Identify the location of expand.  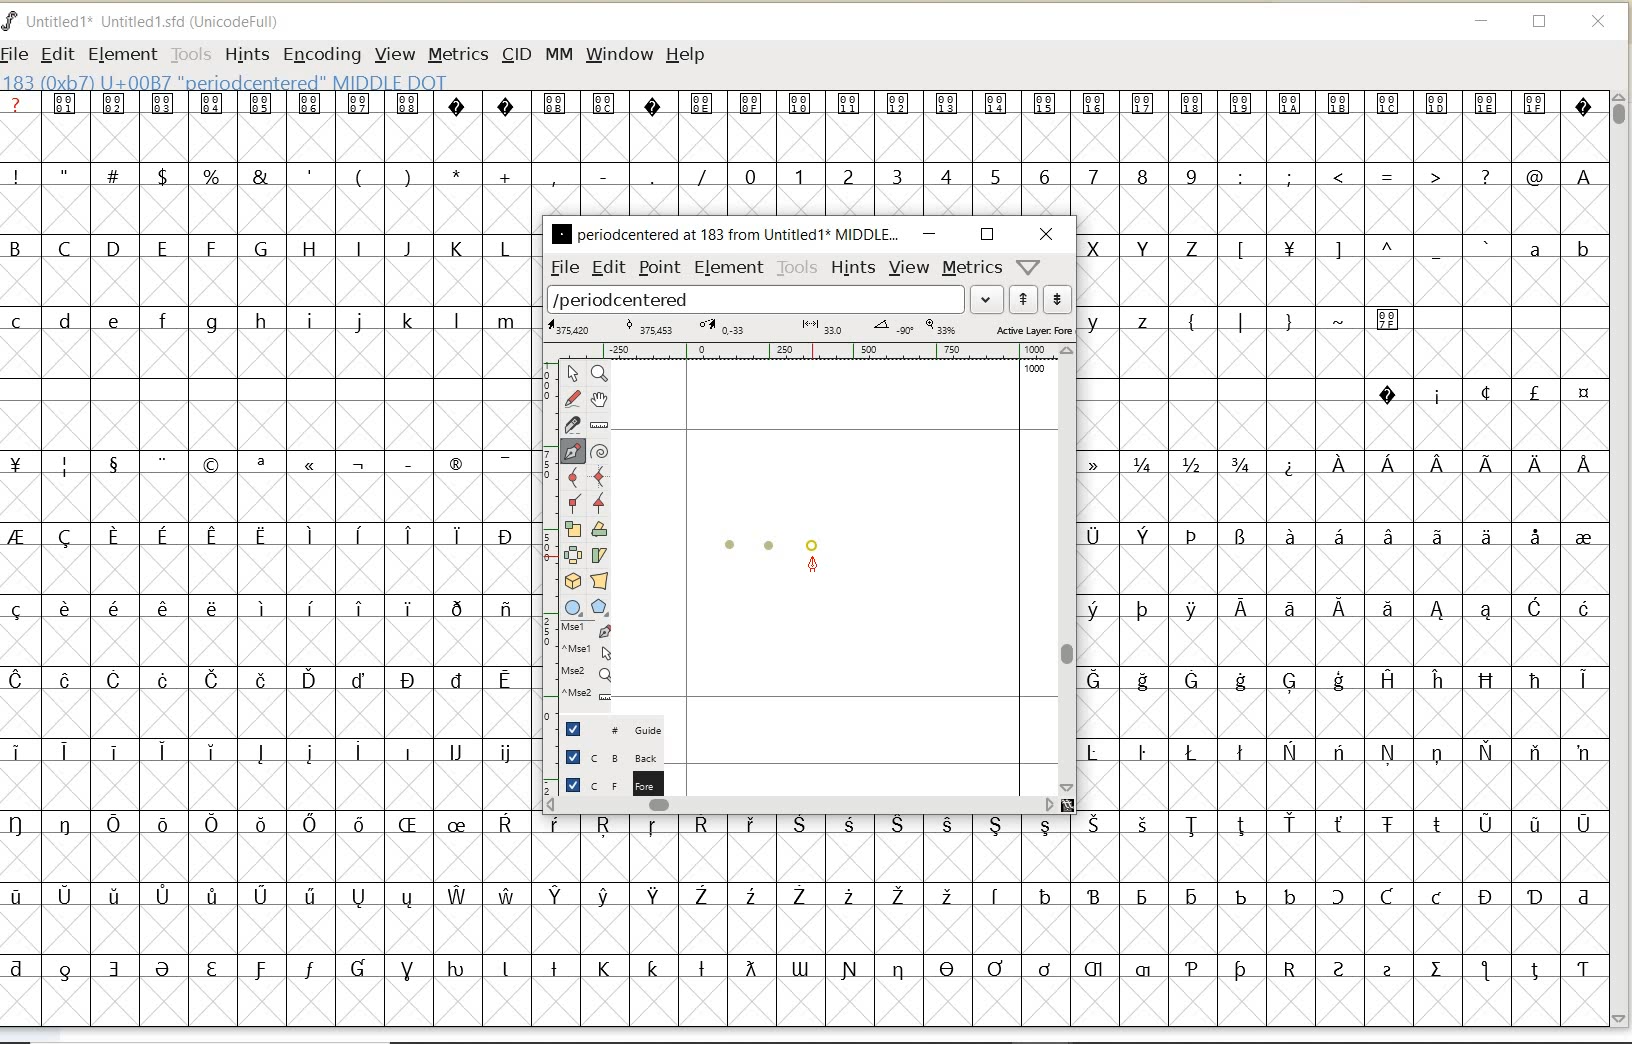
(987, 298).